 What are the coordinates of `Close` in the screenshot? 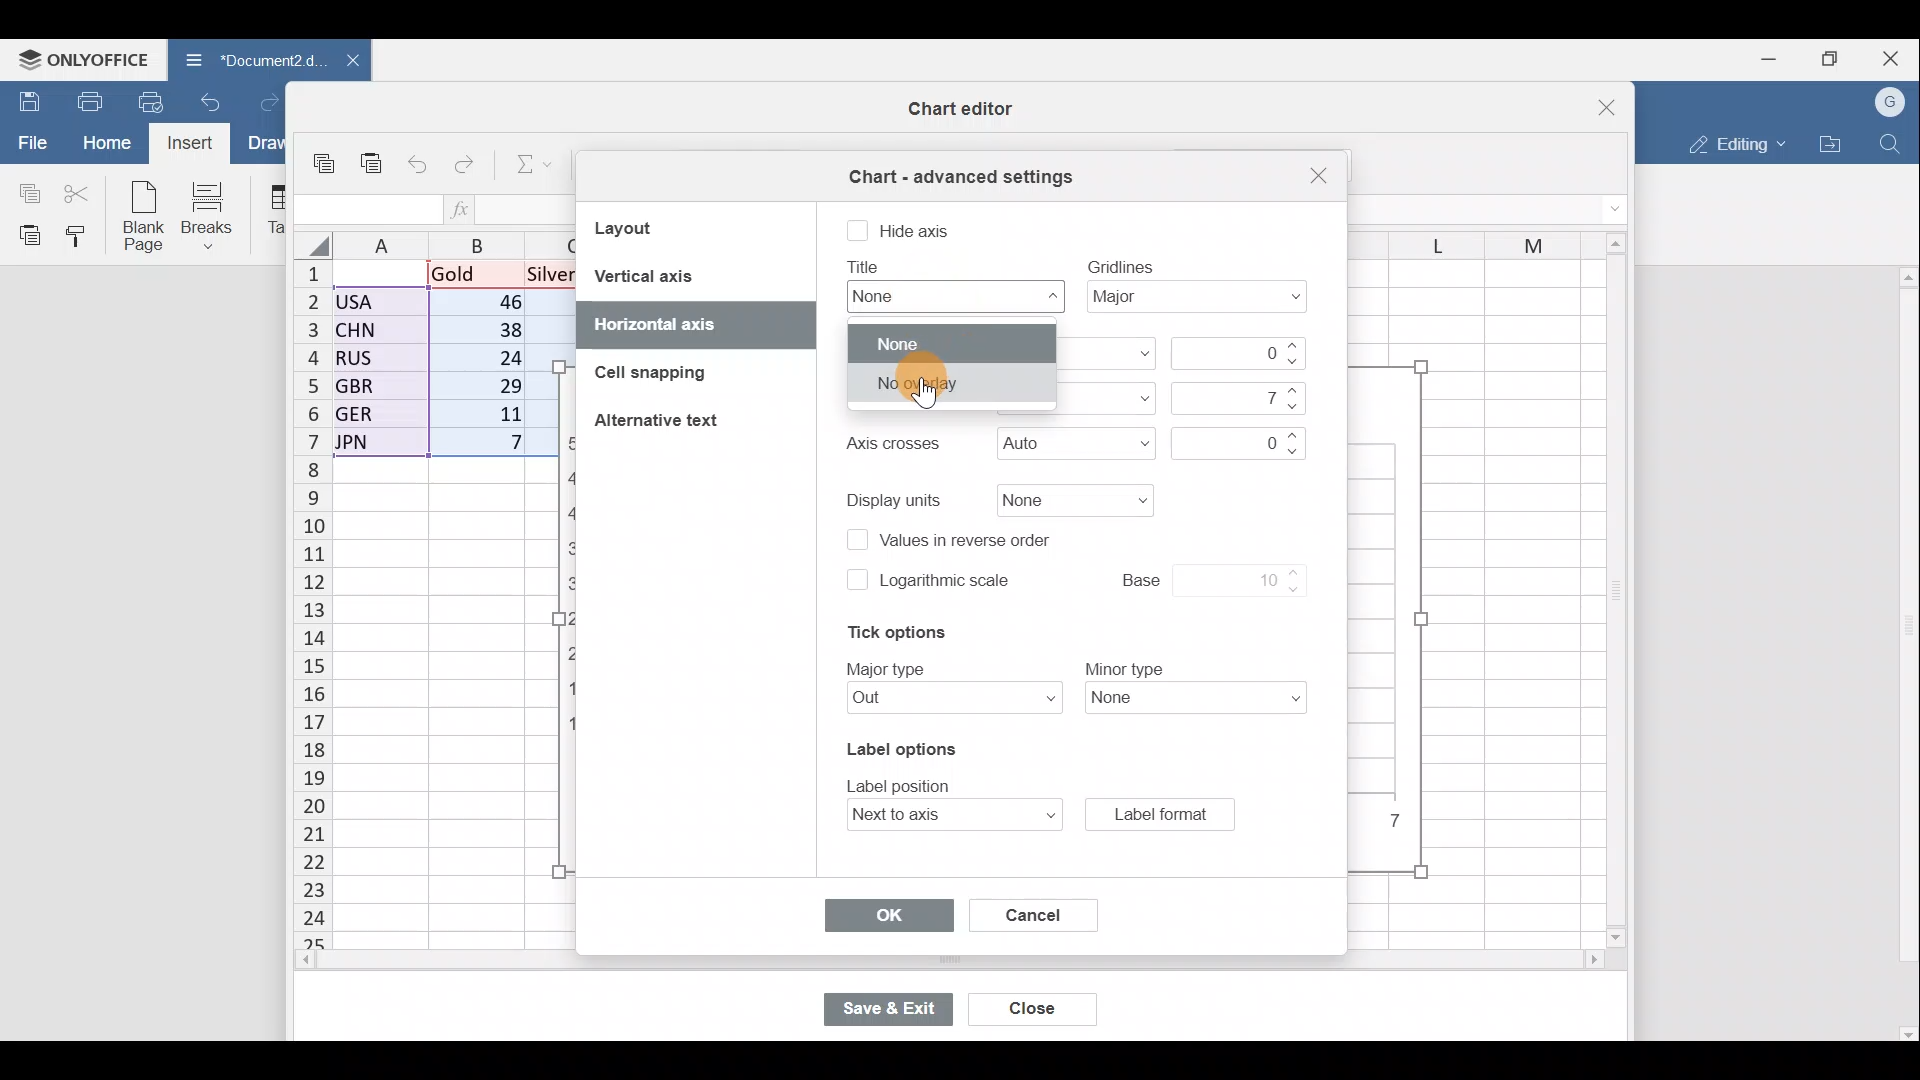 It's located at (1315, 176).